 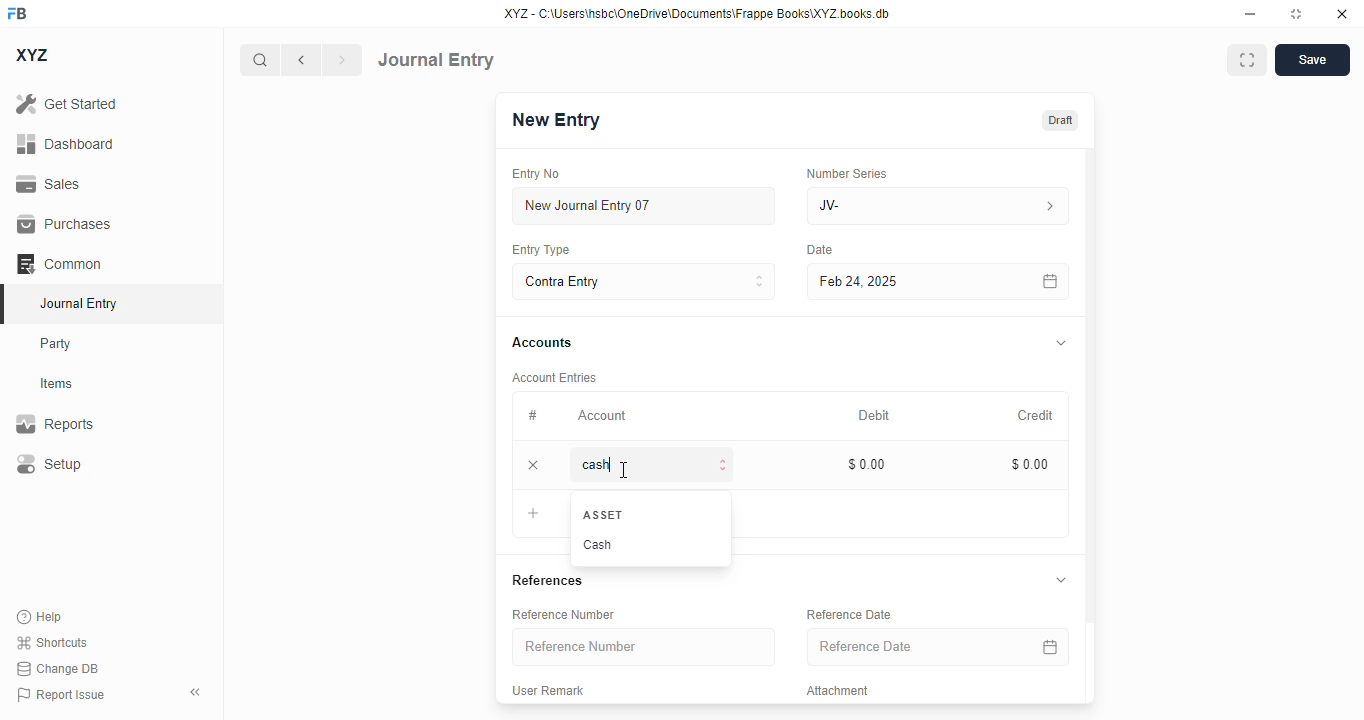 I want to click on common, so click(x=59, y=263).